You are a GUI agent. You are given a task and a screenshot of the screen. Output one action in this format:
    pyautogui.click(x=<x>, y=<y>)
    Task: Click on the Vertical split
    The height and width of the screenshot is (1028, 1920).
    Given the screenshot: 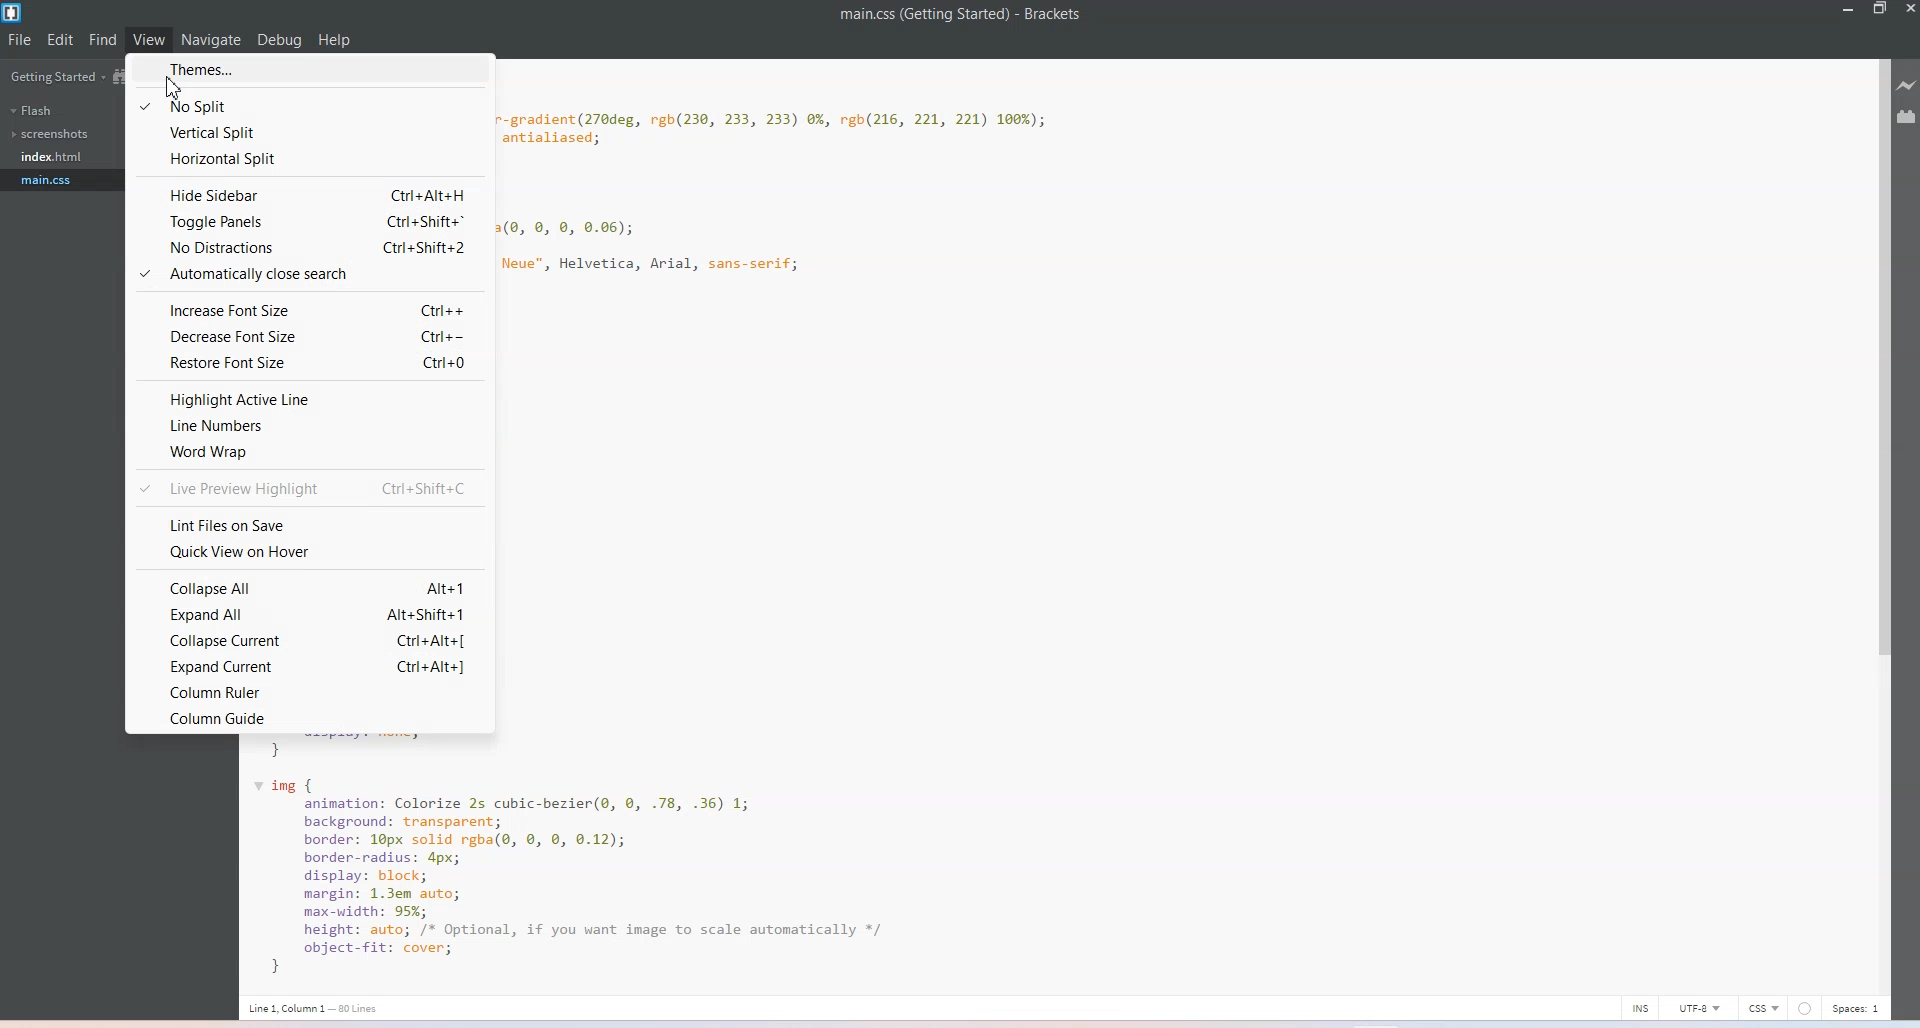 What is the action you would take?
    pyautogui.click(x=310, y=133)
    